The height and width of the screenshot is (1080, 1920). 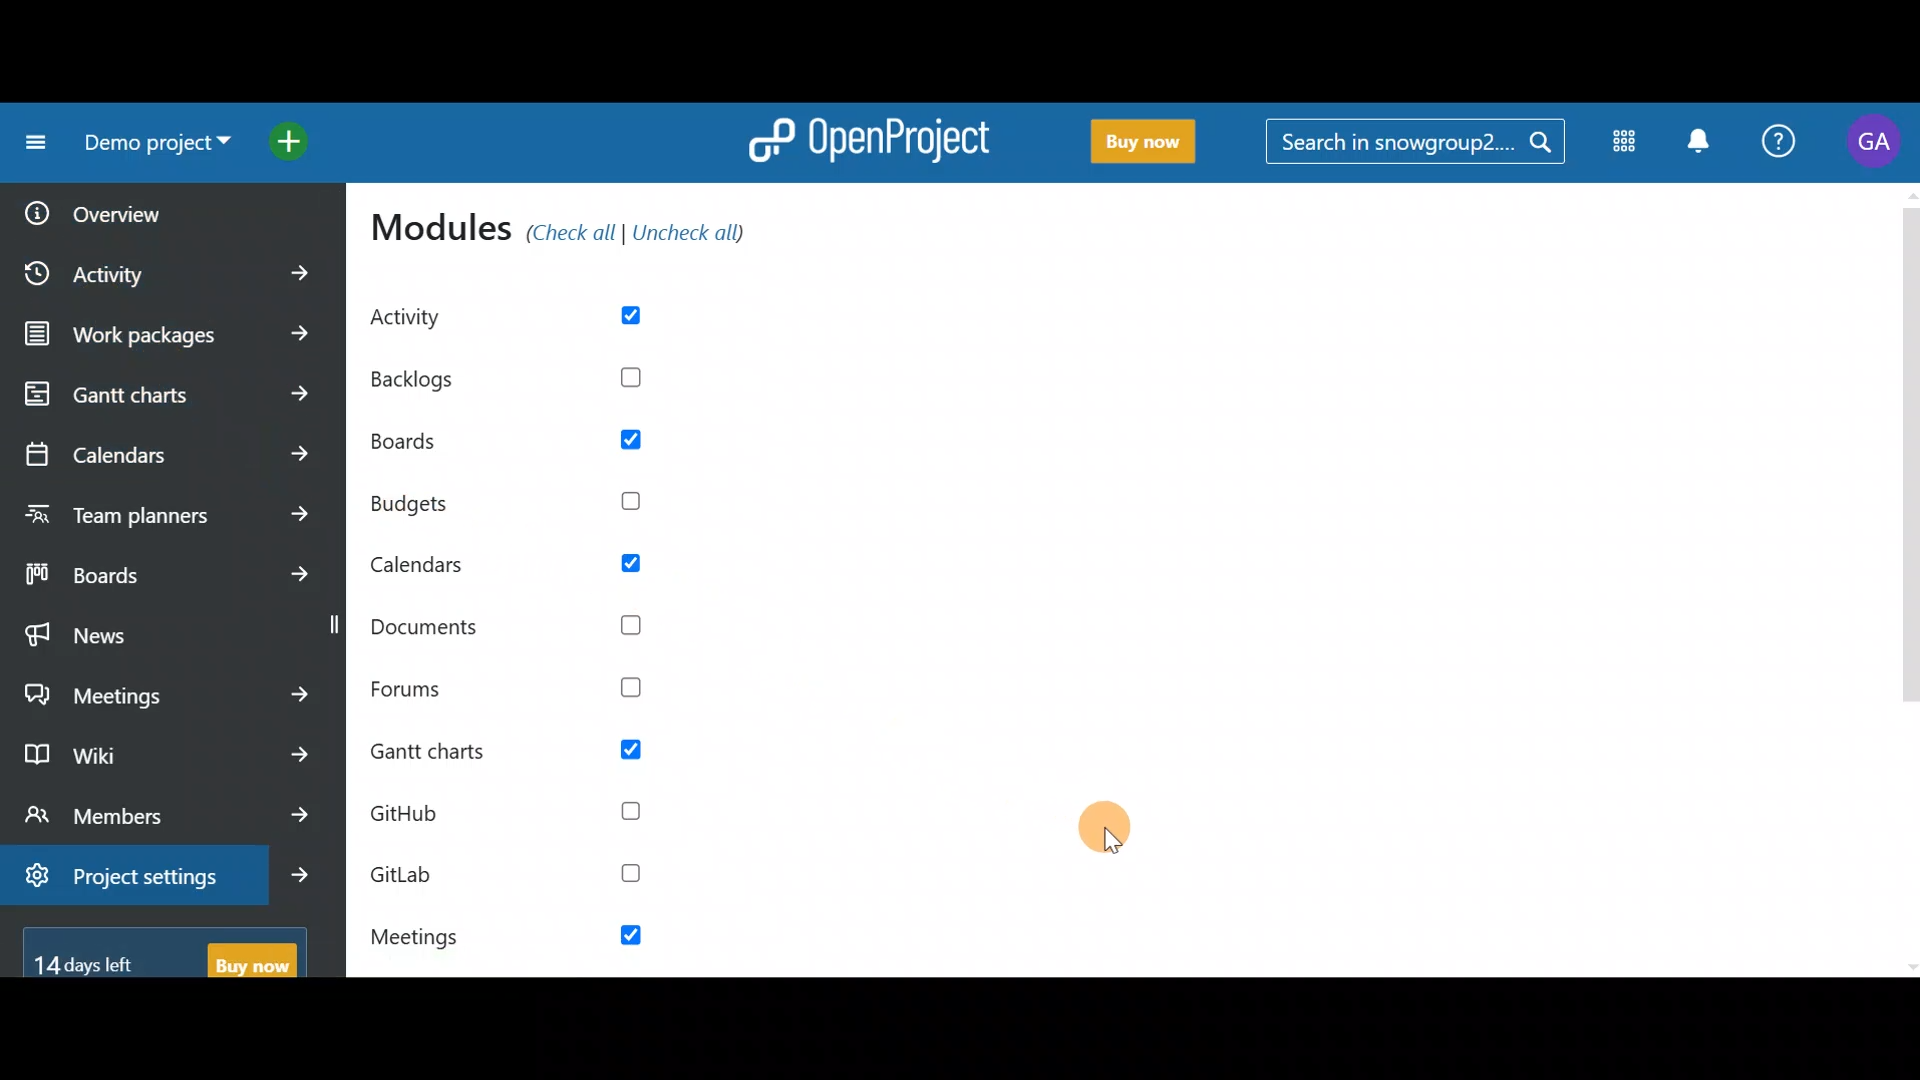 What do you see at coordinates (165, 872) in the screenshot?
I see `Project settings` at bounding box center [165, 872].